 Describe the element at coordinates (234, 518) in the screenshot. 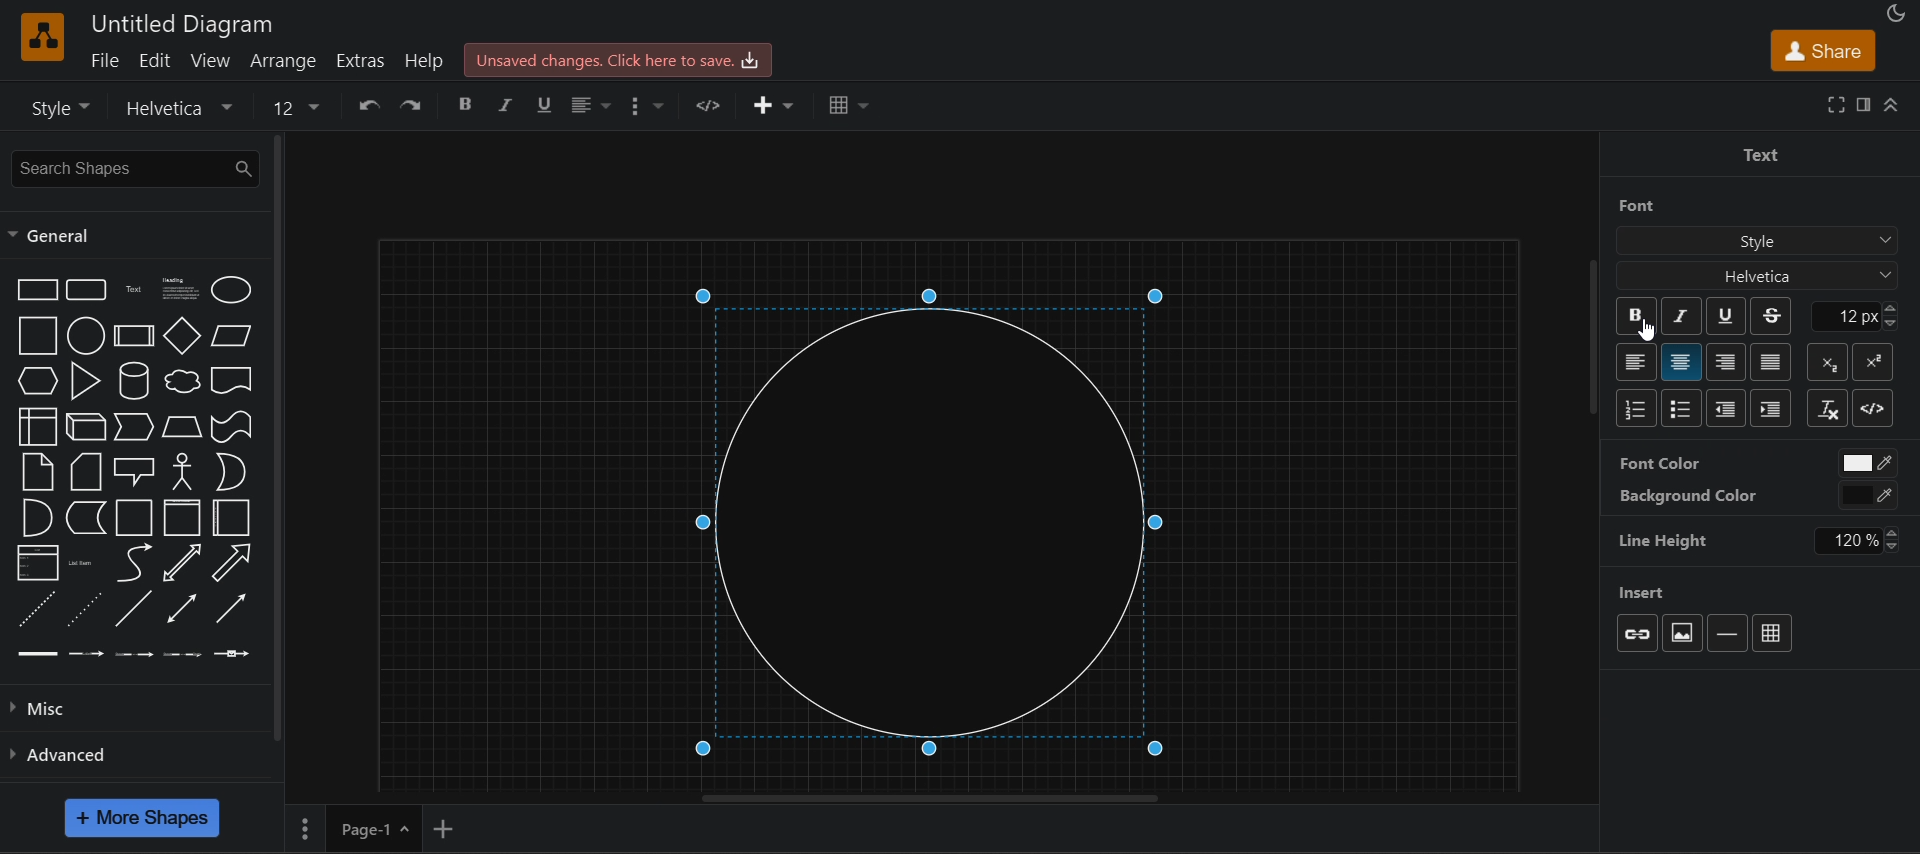

I see `horizontal container` at that location.